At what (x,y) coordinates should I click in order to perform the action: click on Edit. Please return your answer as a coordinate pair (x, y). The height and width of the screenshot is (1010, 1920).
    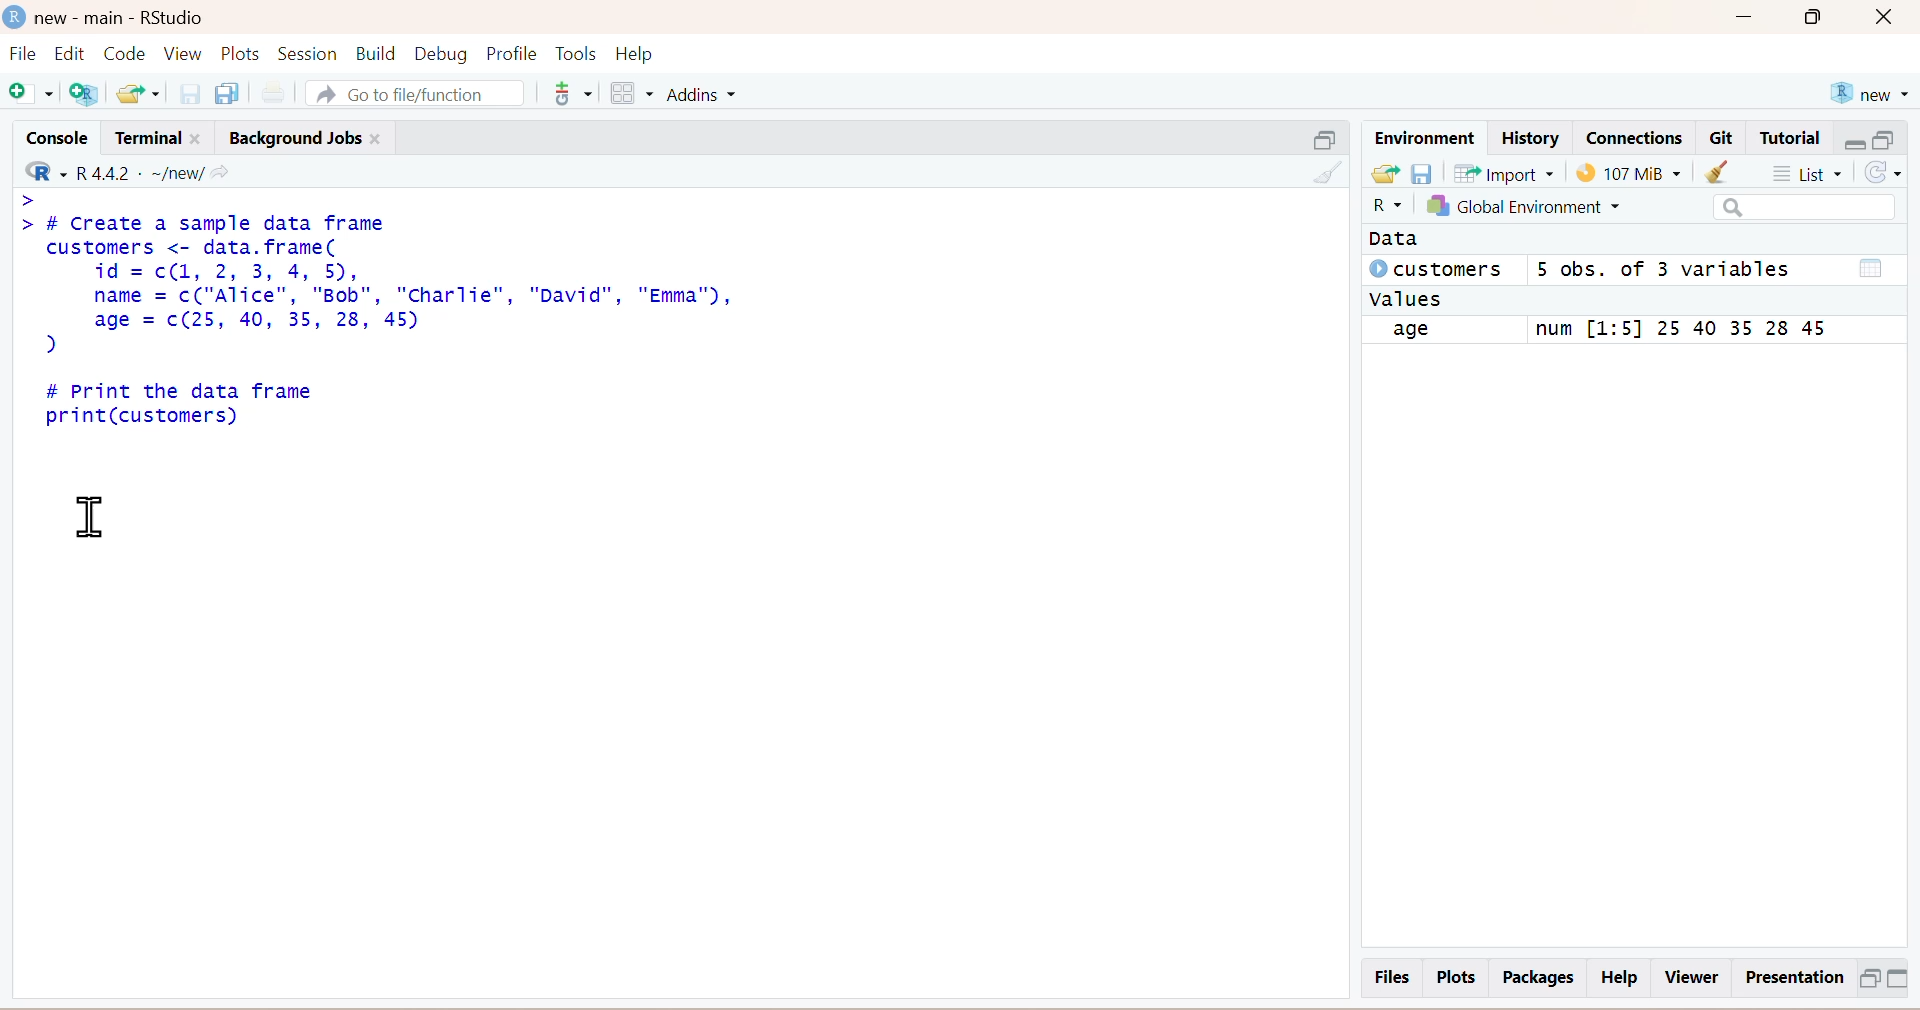
    Looking at the image, I should click on (73, 53).